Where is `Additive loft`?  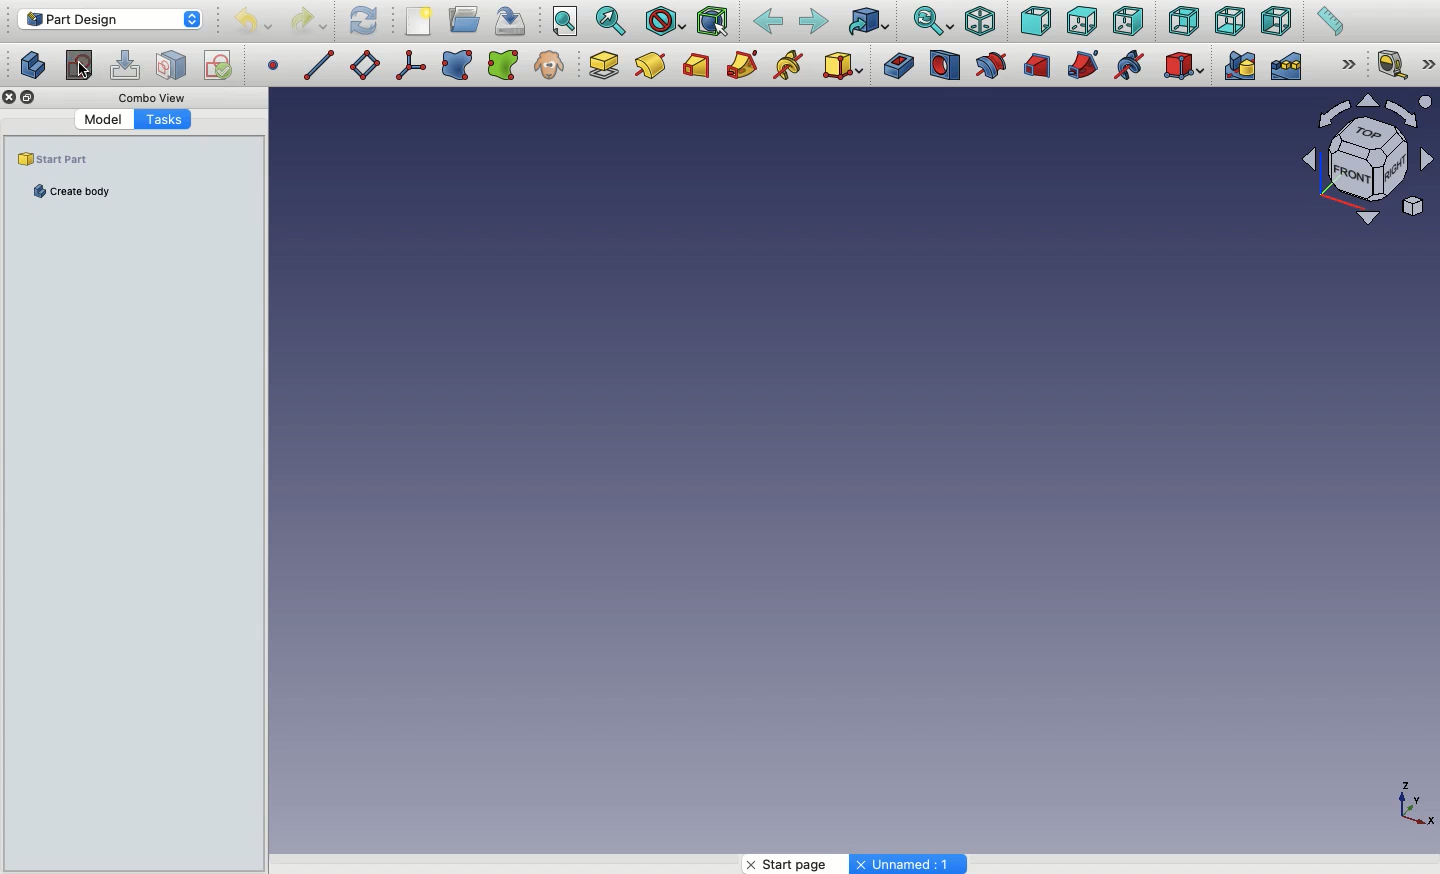
Additive loft is located at coordinates (696, 67).